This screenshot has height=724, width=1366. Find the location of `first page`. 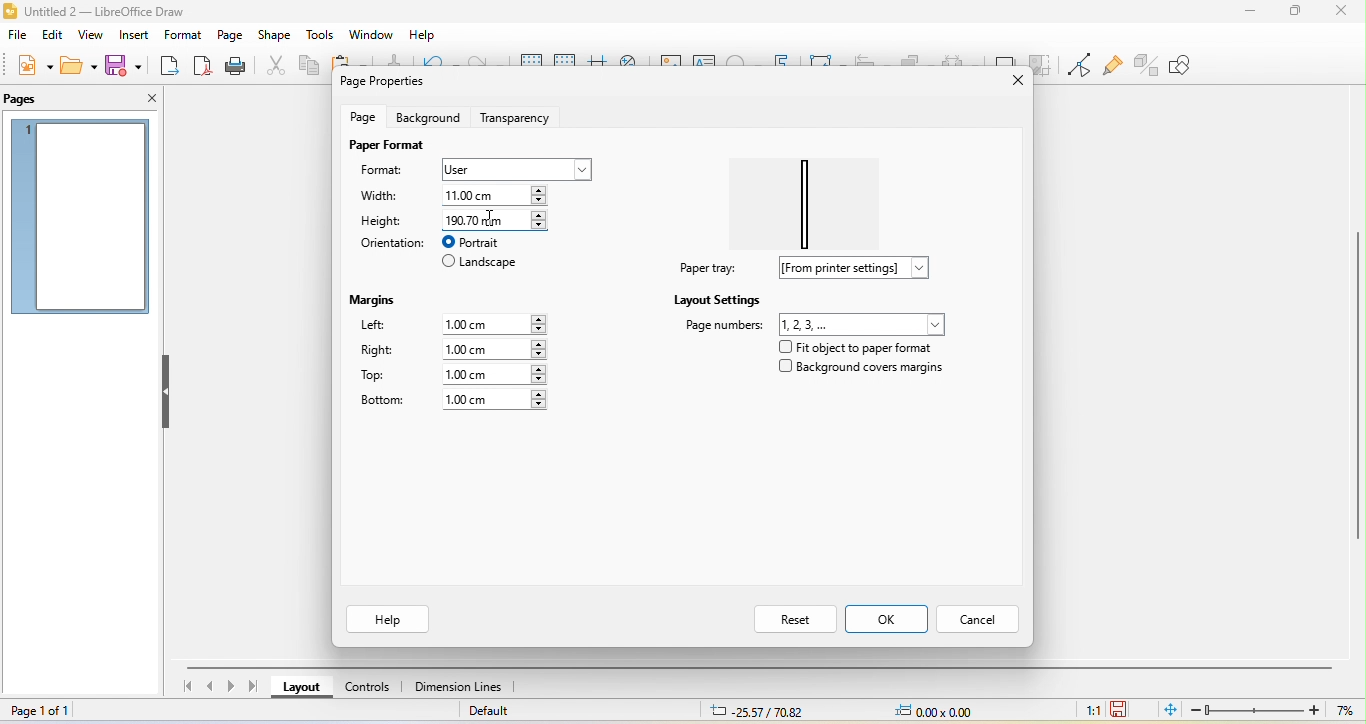

first page is located at coordinates (185, 689).